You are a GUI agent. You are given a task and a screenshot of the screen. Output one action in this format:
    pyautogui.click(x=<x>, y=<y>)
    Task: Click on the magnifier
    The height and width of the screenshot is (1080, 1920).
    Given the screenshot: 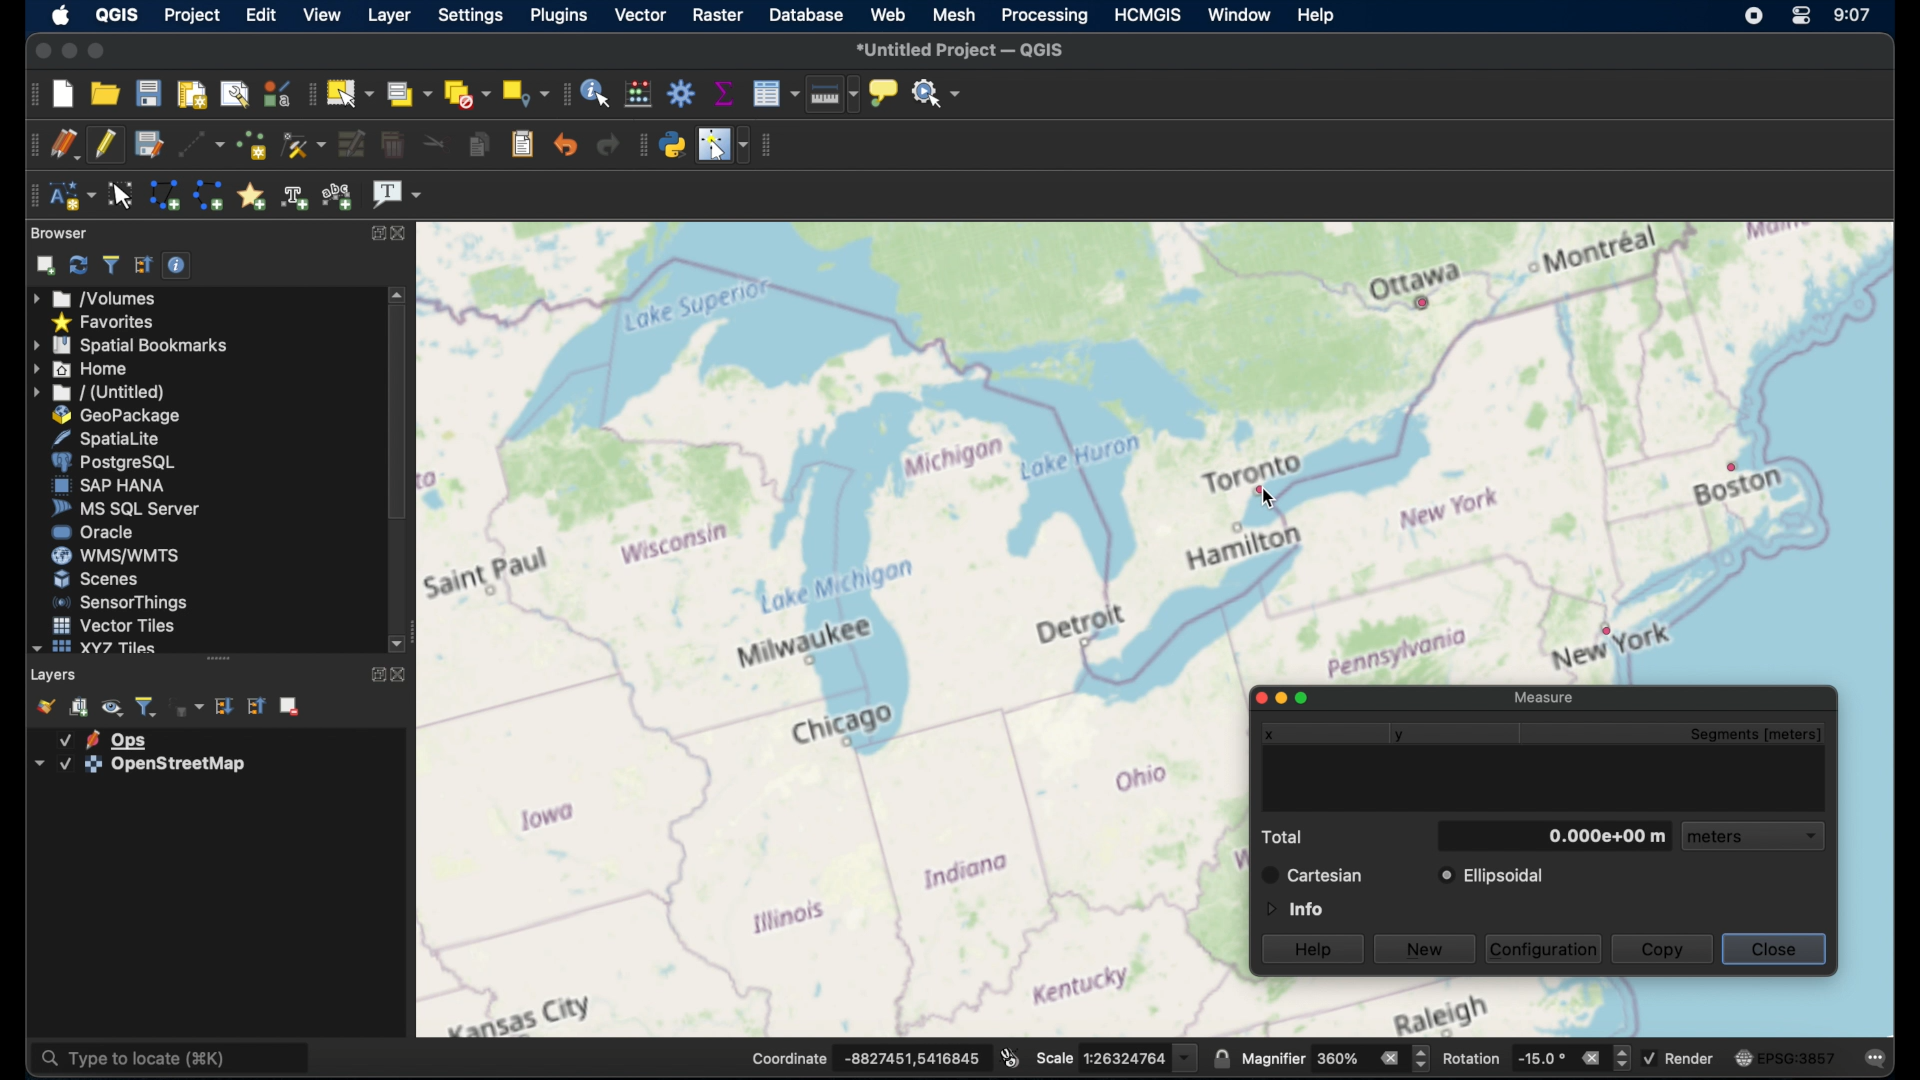 What is the action you would take?
    pyautogui.click(x=1335, y=1058)
    